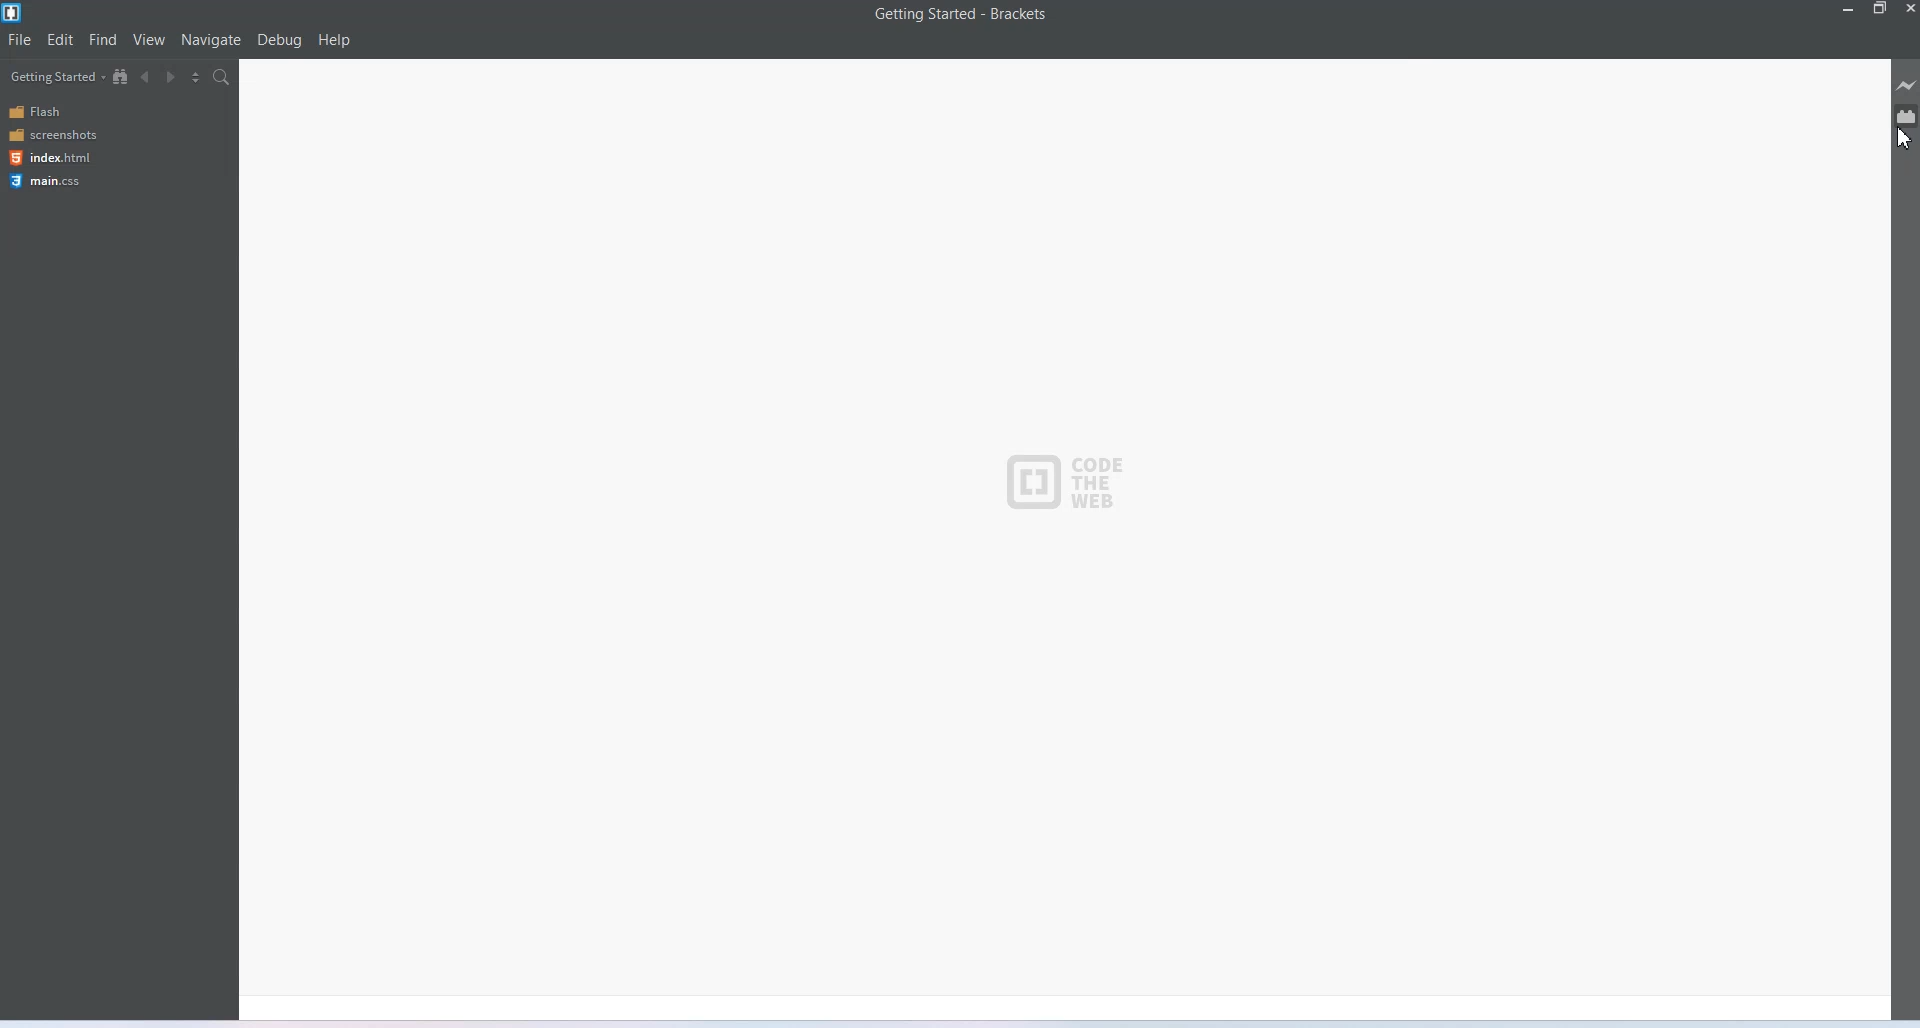  Describe the element at coordinates (55, 77) in the screenshot. I see `Getting Started` at that location.